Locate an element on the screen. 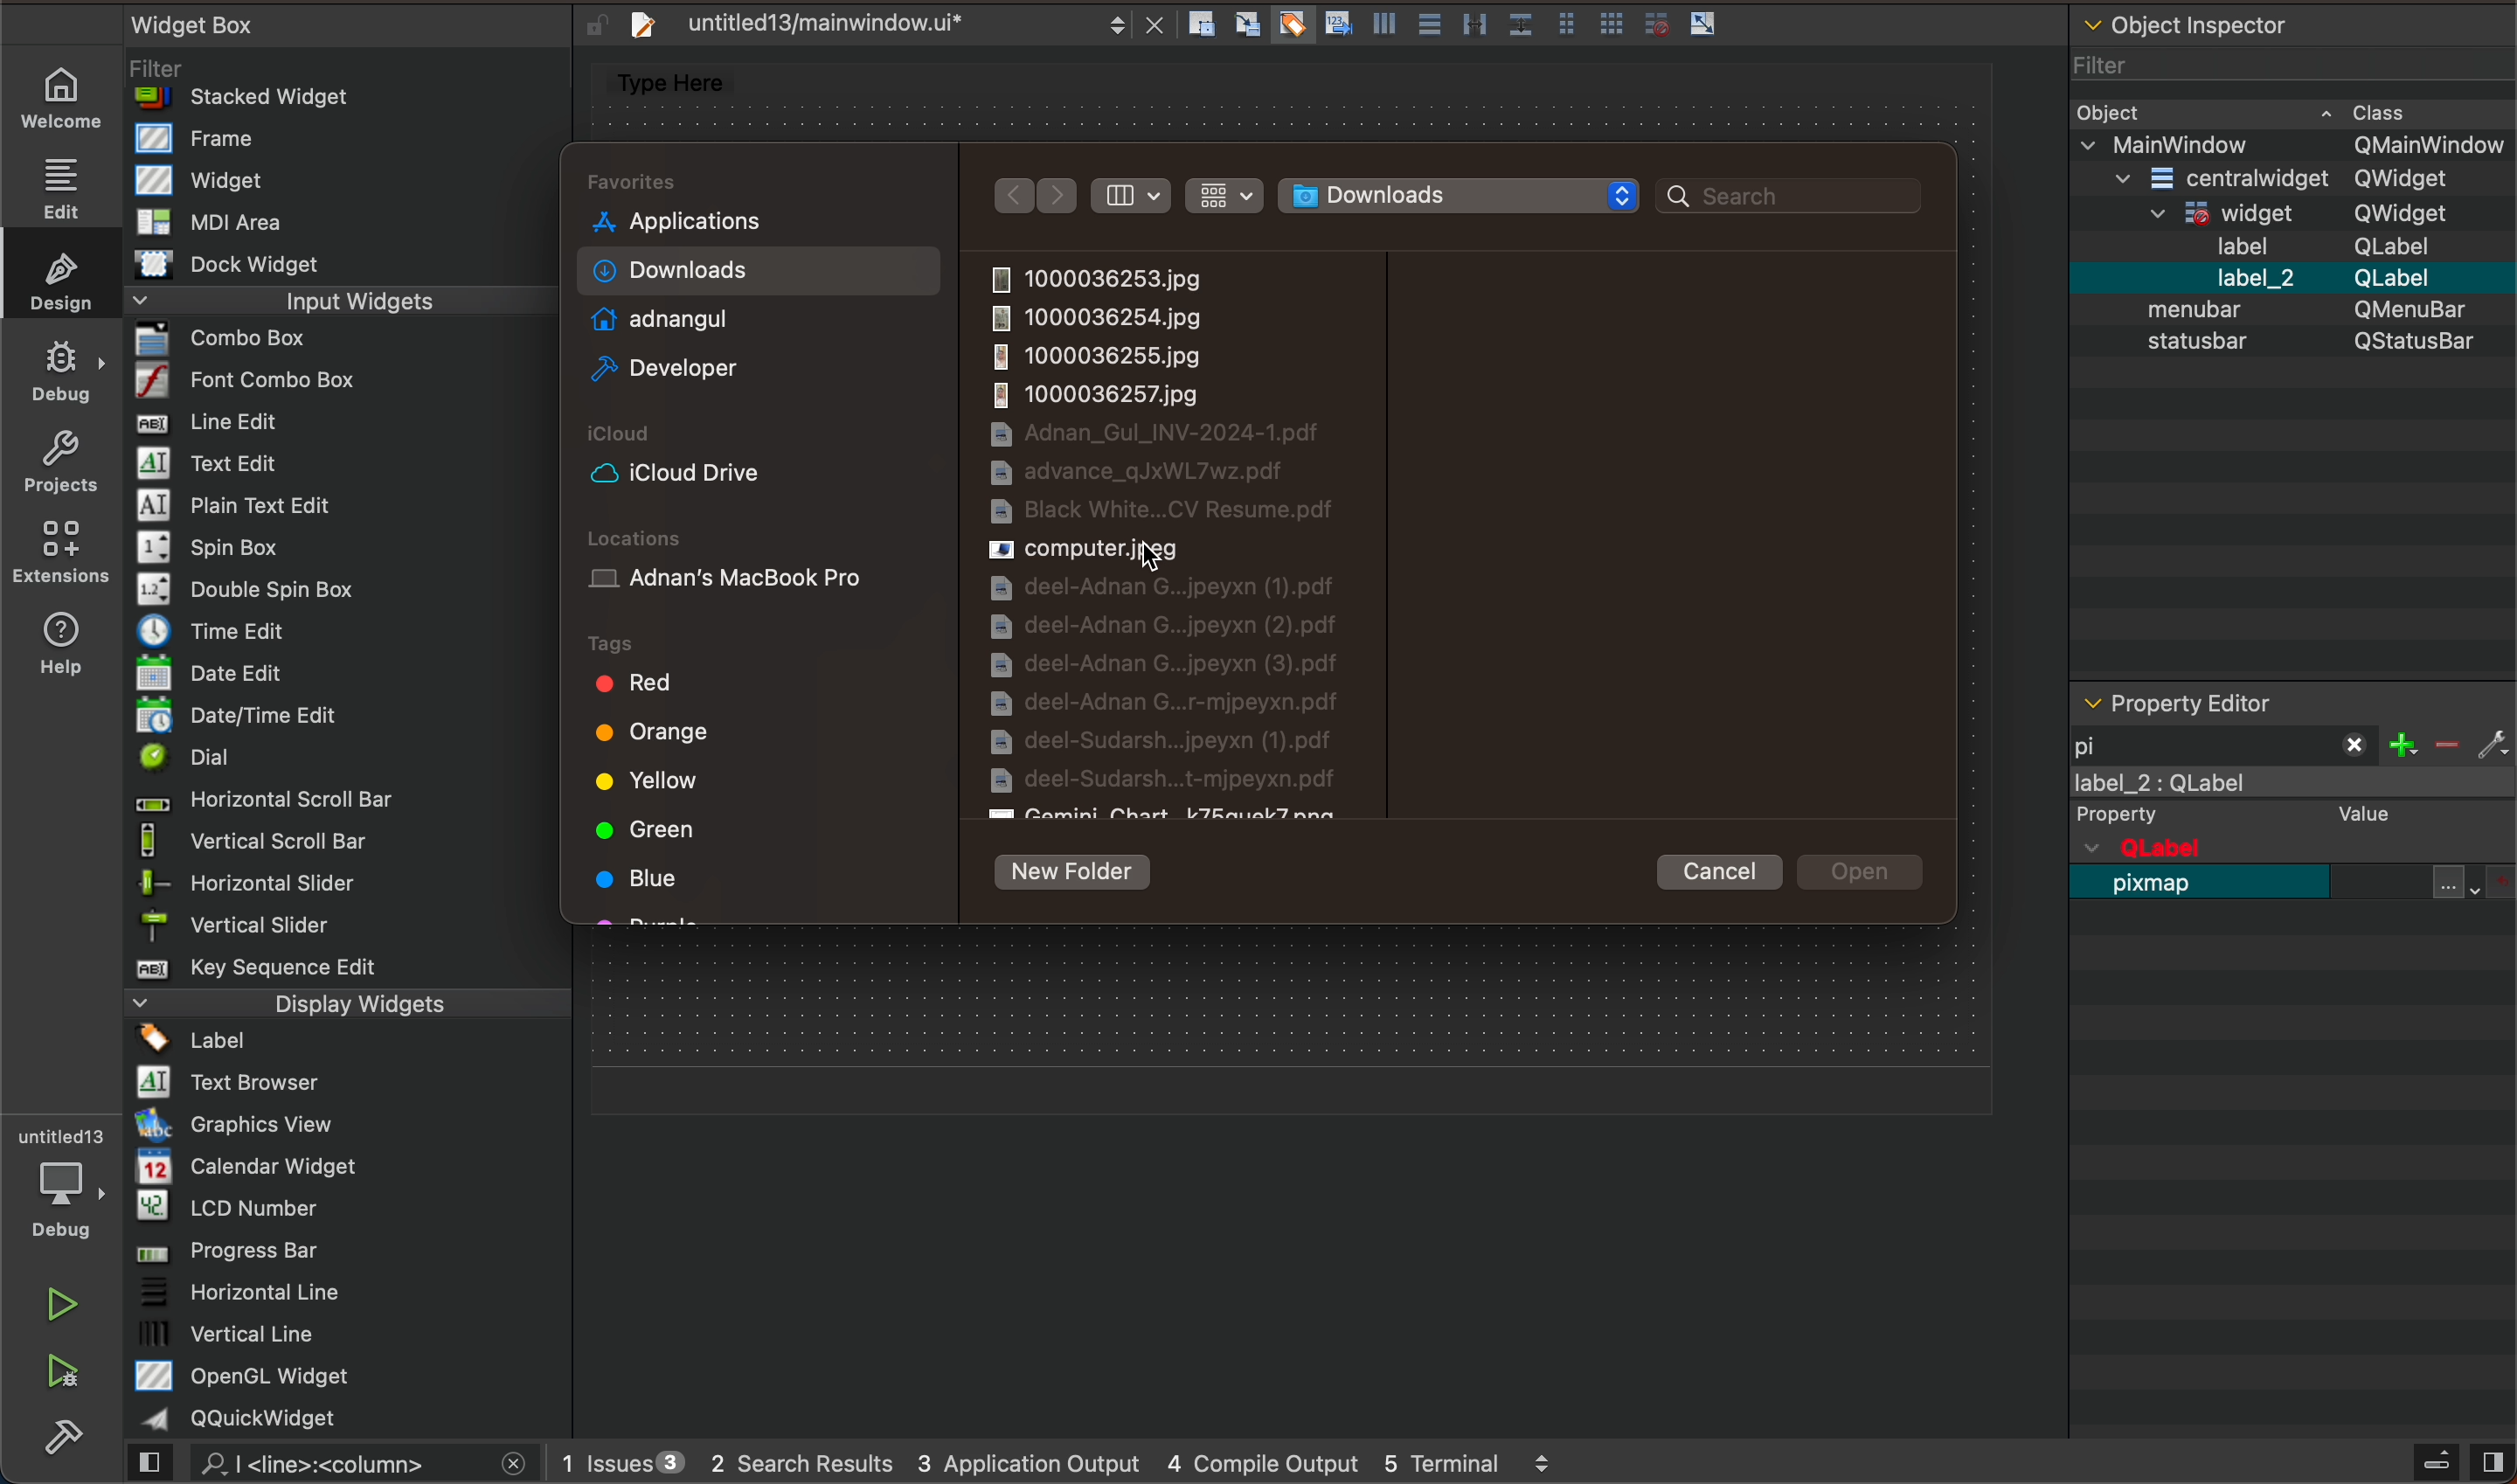 The image size is (2517, 1484). filter is located at coordinates (2453, 740).